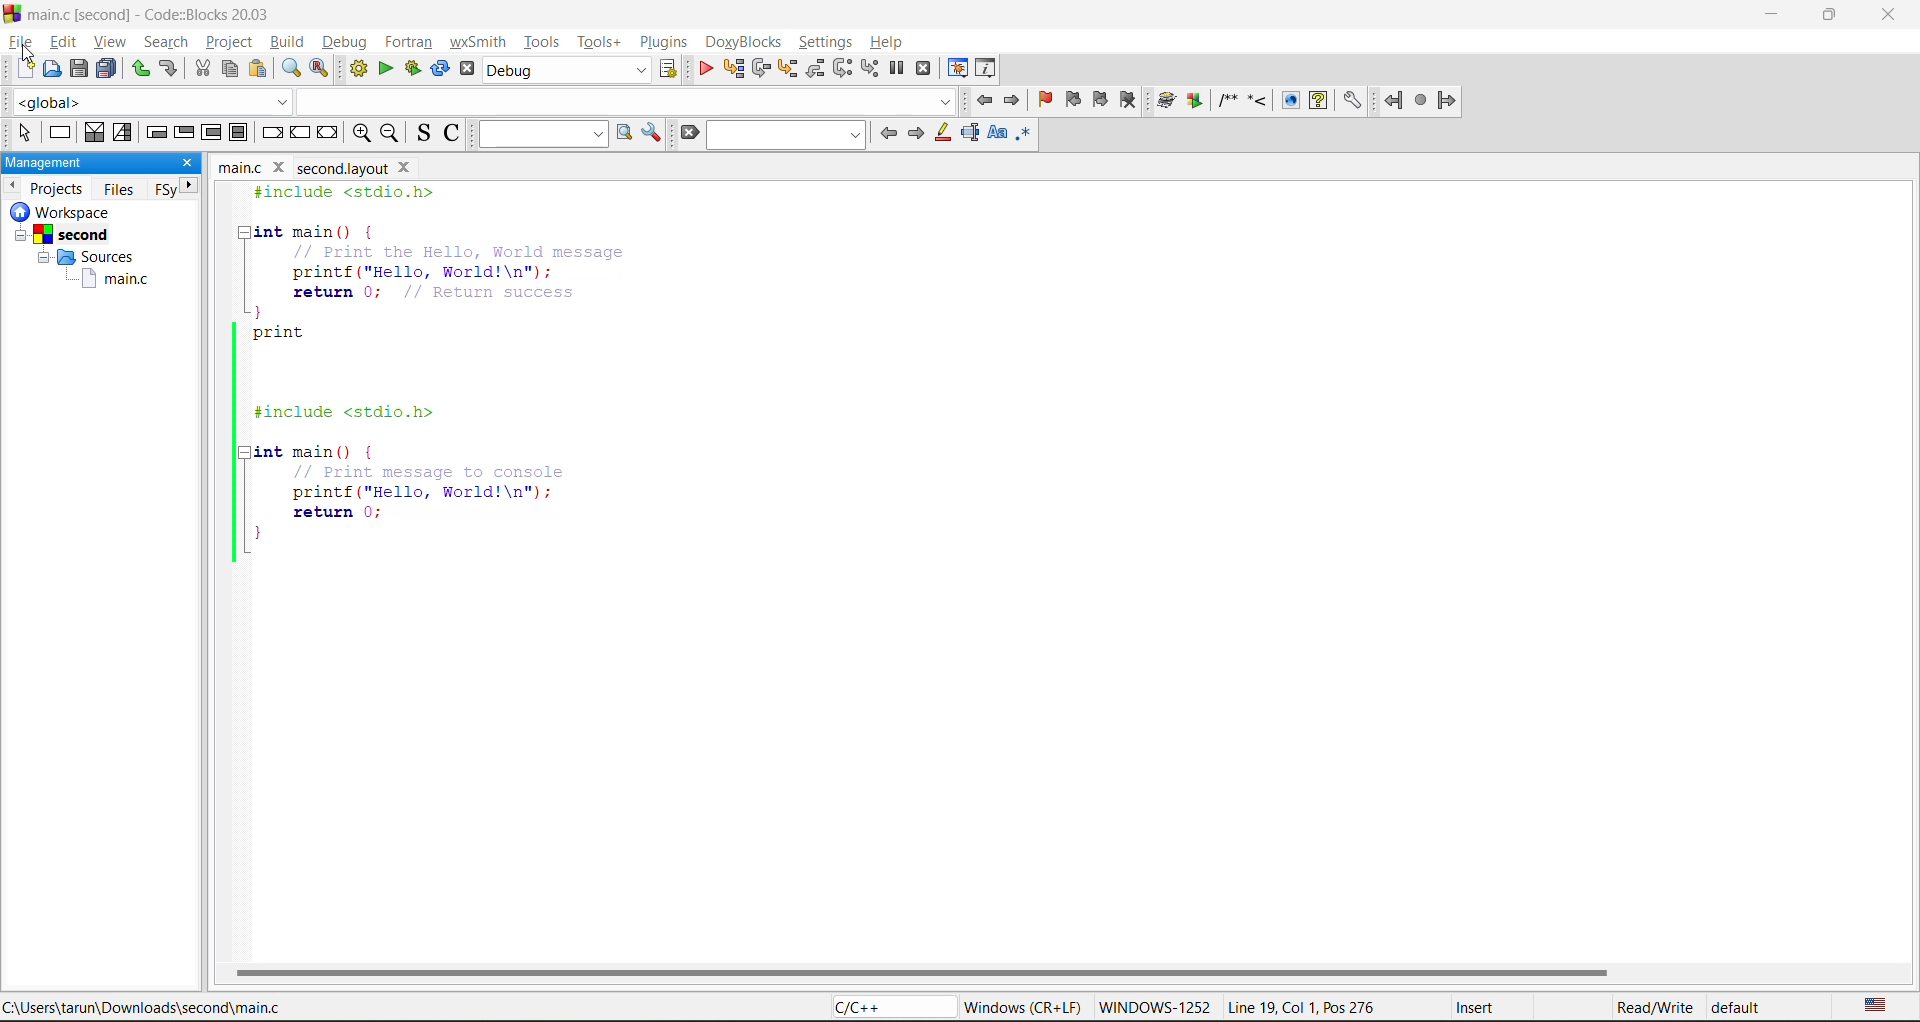 Image resolution: width=1920 pixels, height=1022 pixels. I want to click on run to cursor, so click(731, 68).